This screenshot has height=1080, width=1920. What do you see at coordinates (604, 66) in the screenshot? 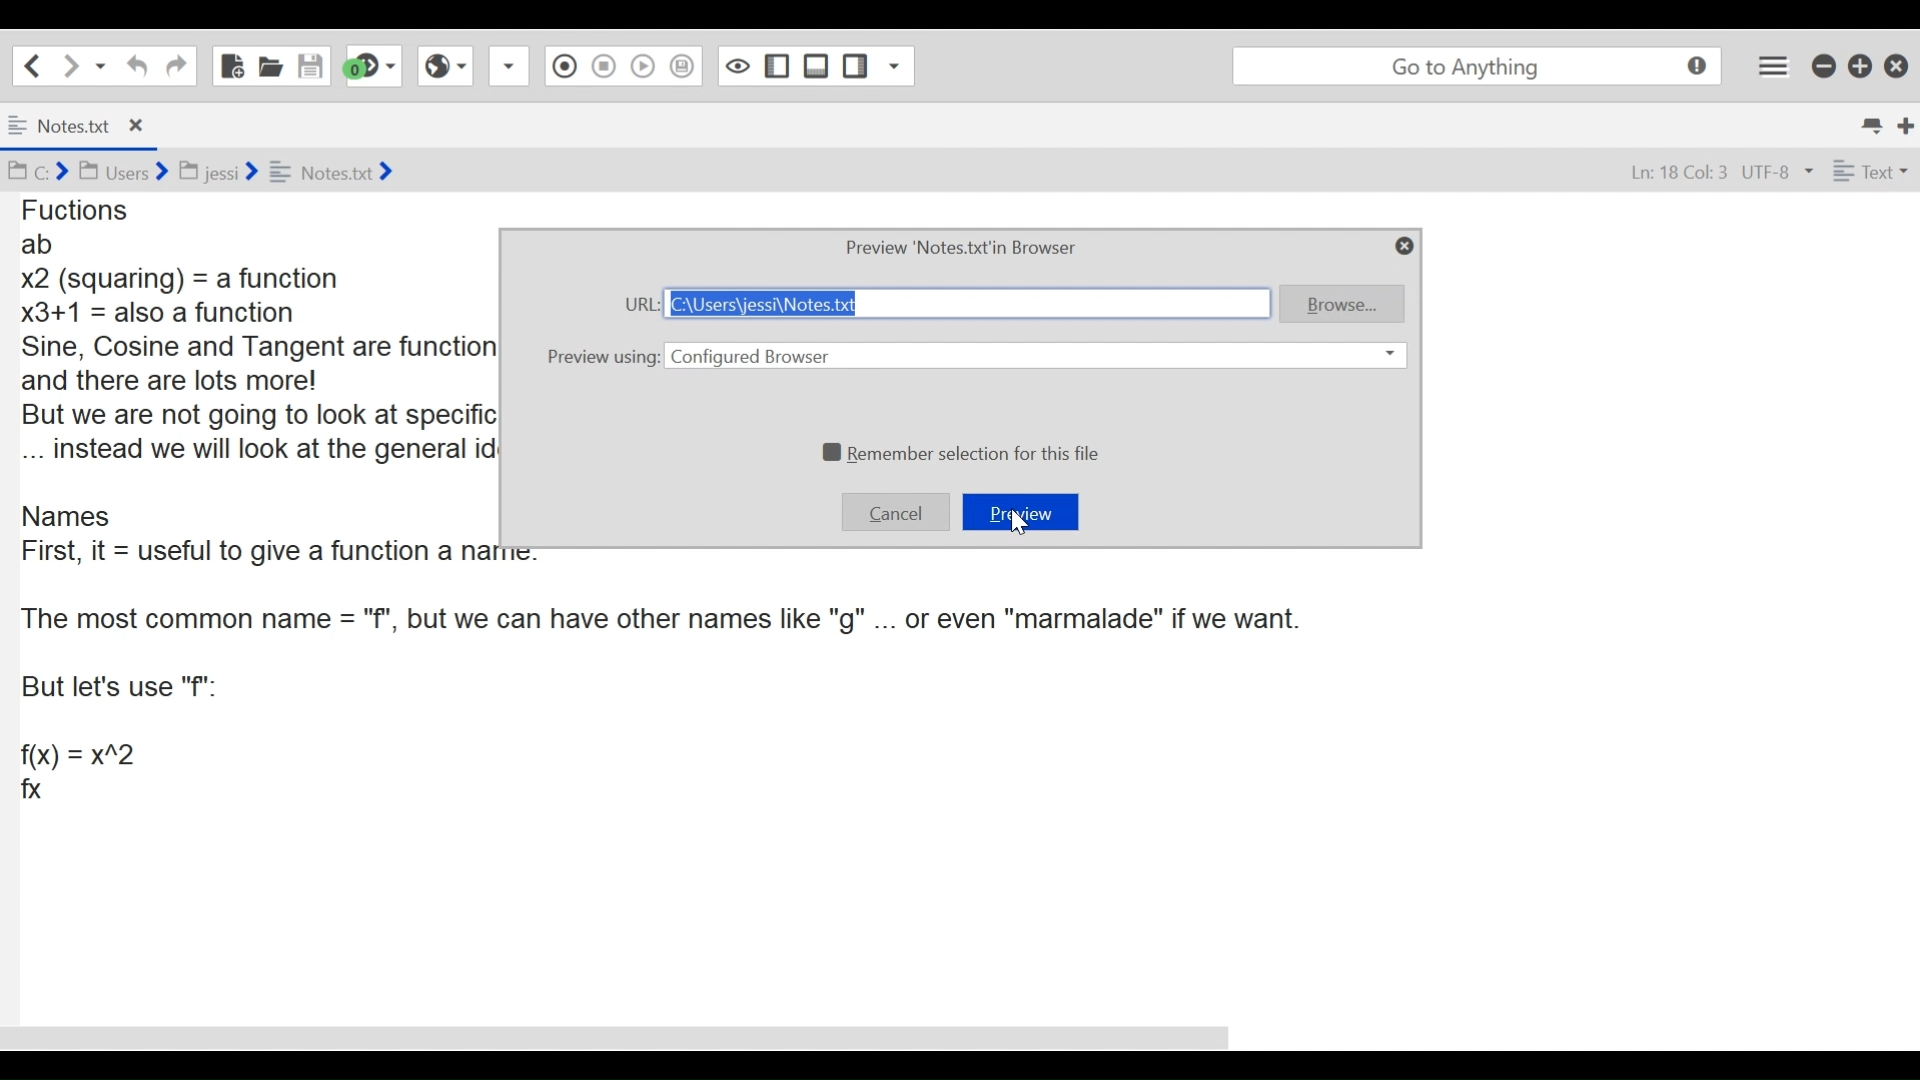
I see `Stop Recording in Macro` at bounding box center [604, 66].